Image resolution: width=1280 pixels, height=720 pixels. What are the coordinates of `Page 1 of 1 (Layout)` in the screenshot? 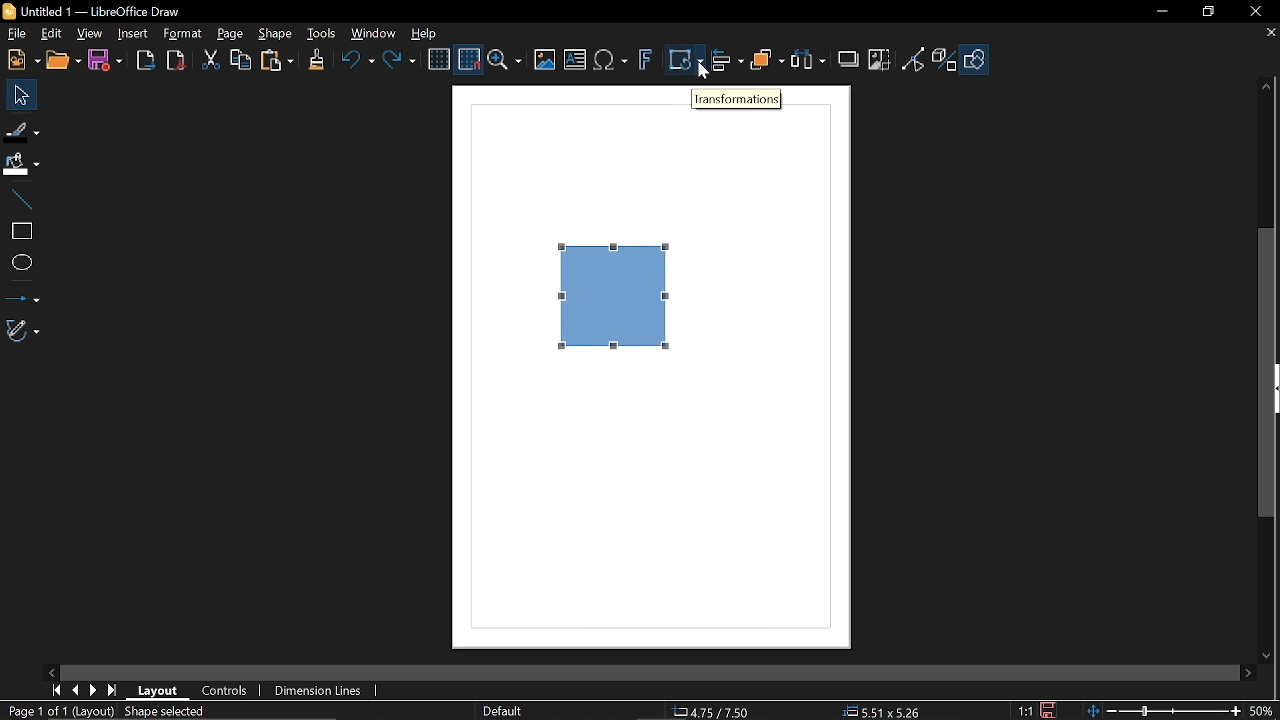 It's located at (59, 711).